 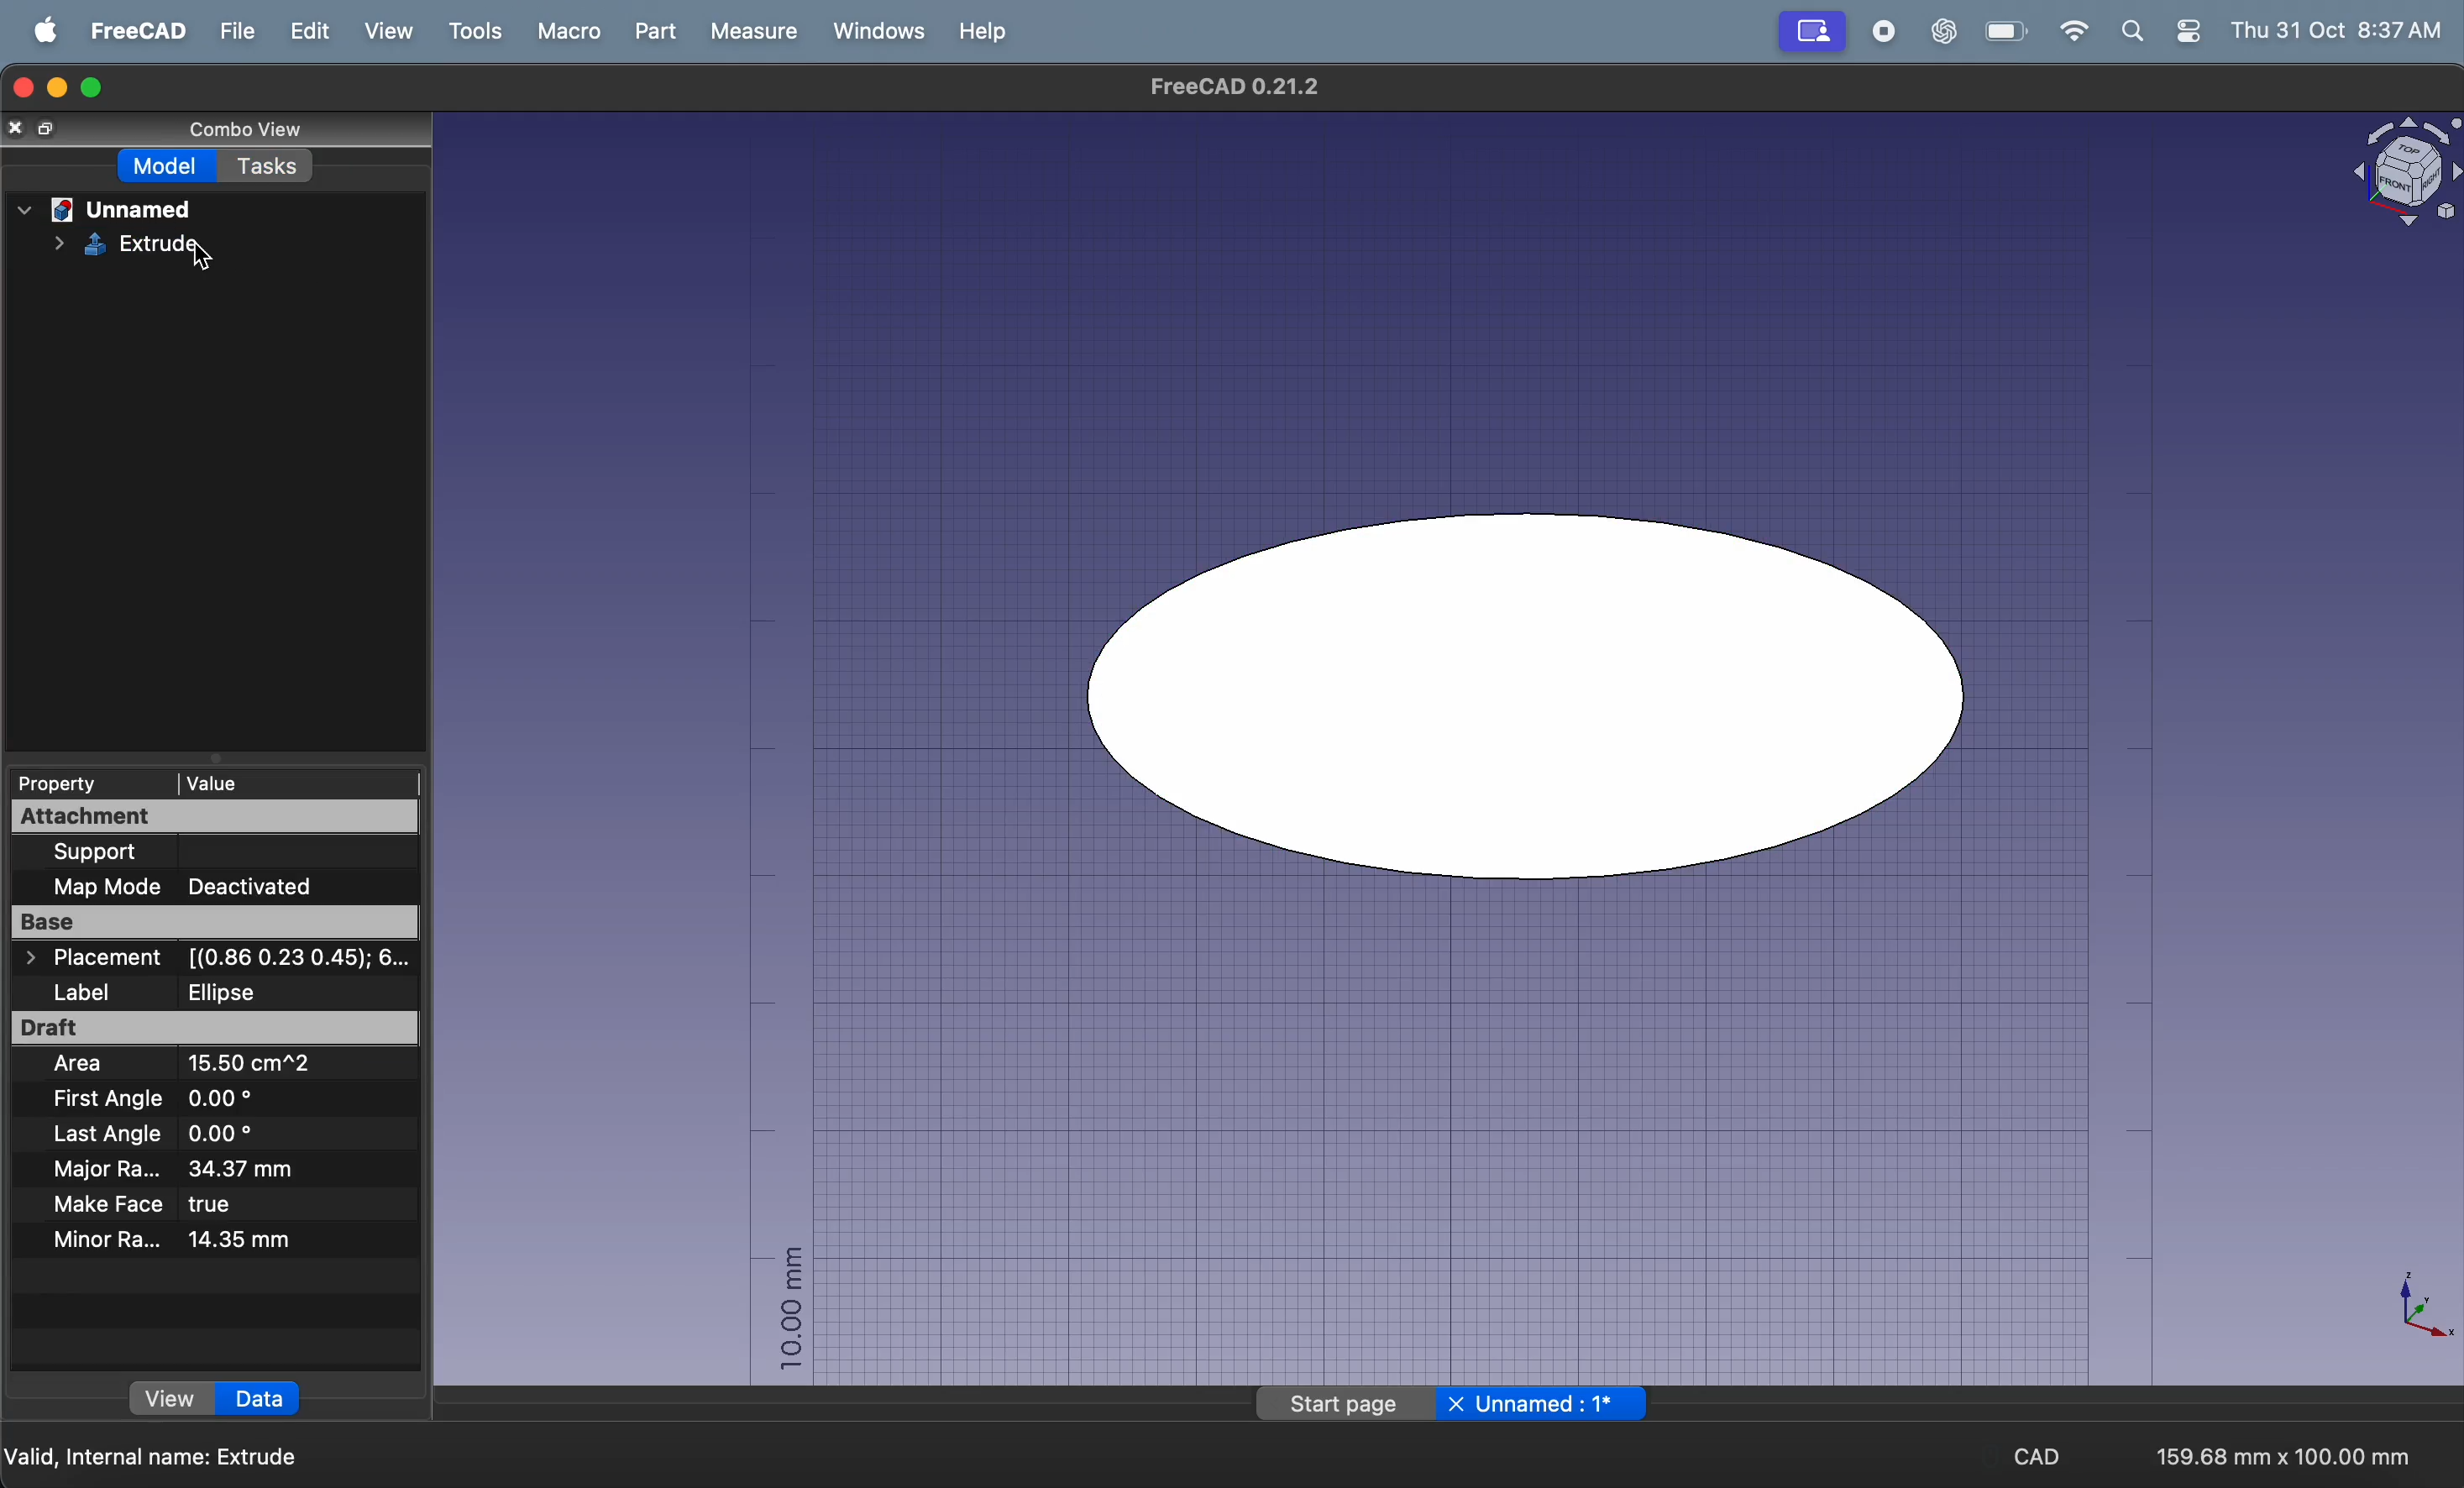 I want to click on 159.68mm * 100.mm, so click(x=2278, y=1449).